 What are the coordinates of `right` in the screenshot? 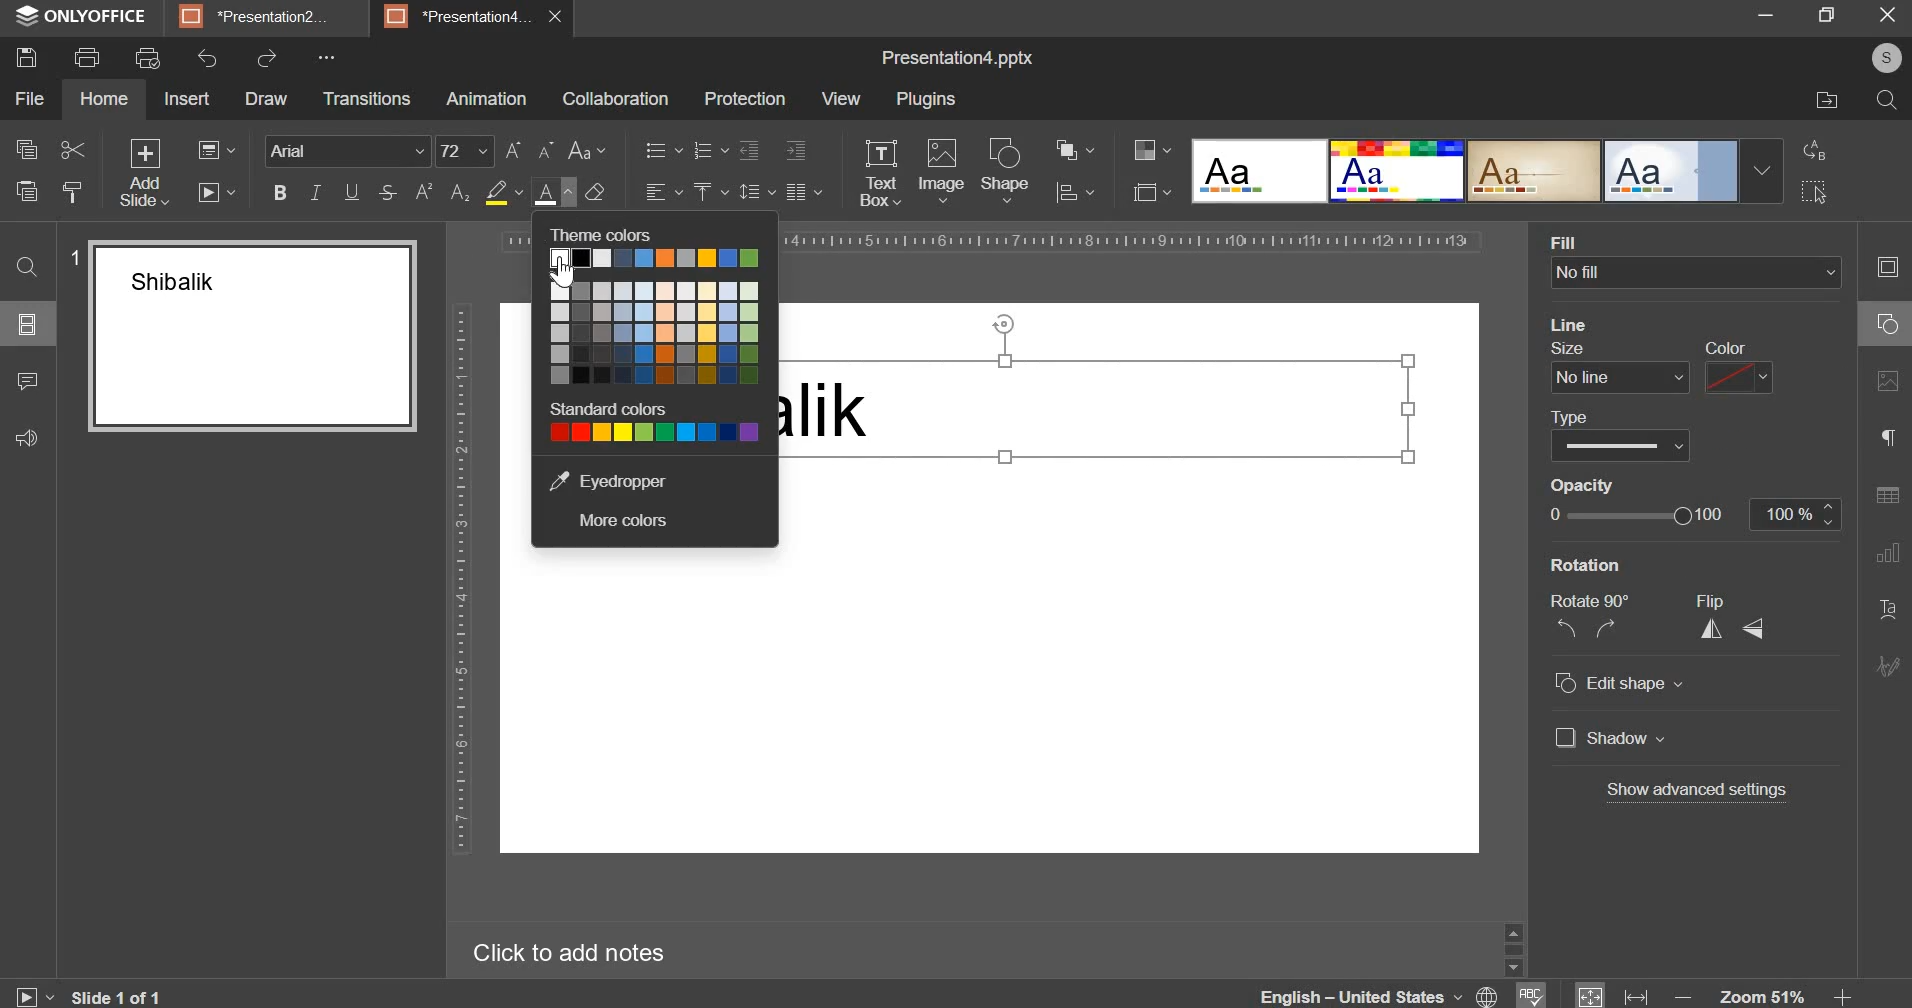 It's located at (1606, 631).